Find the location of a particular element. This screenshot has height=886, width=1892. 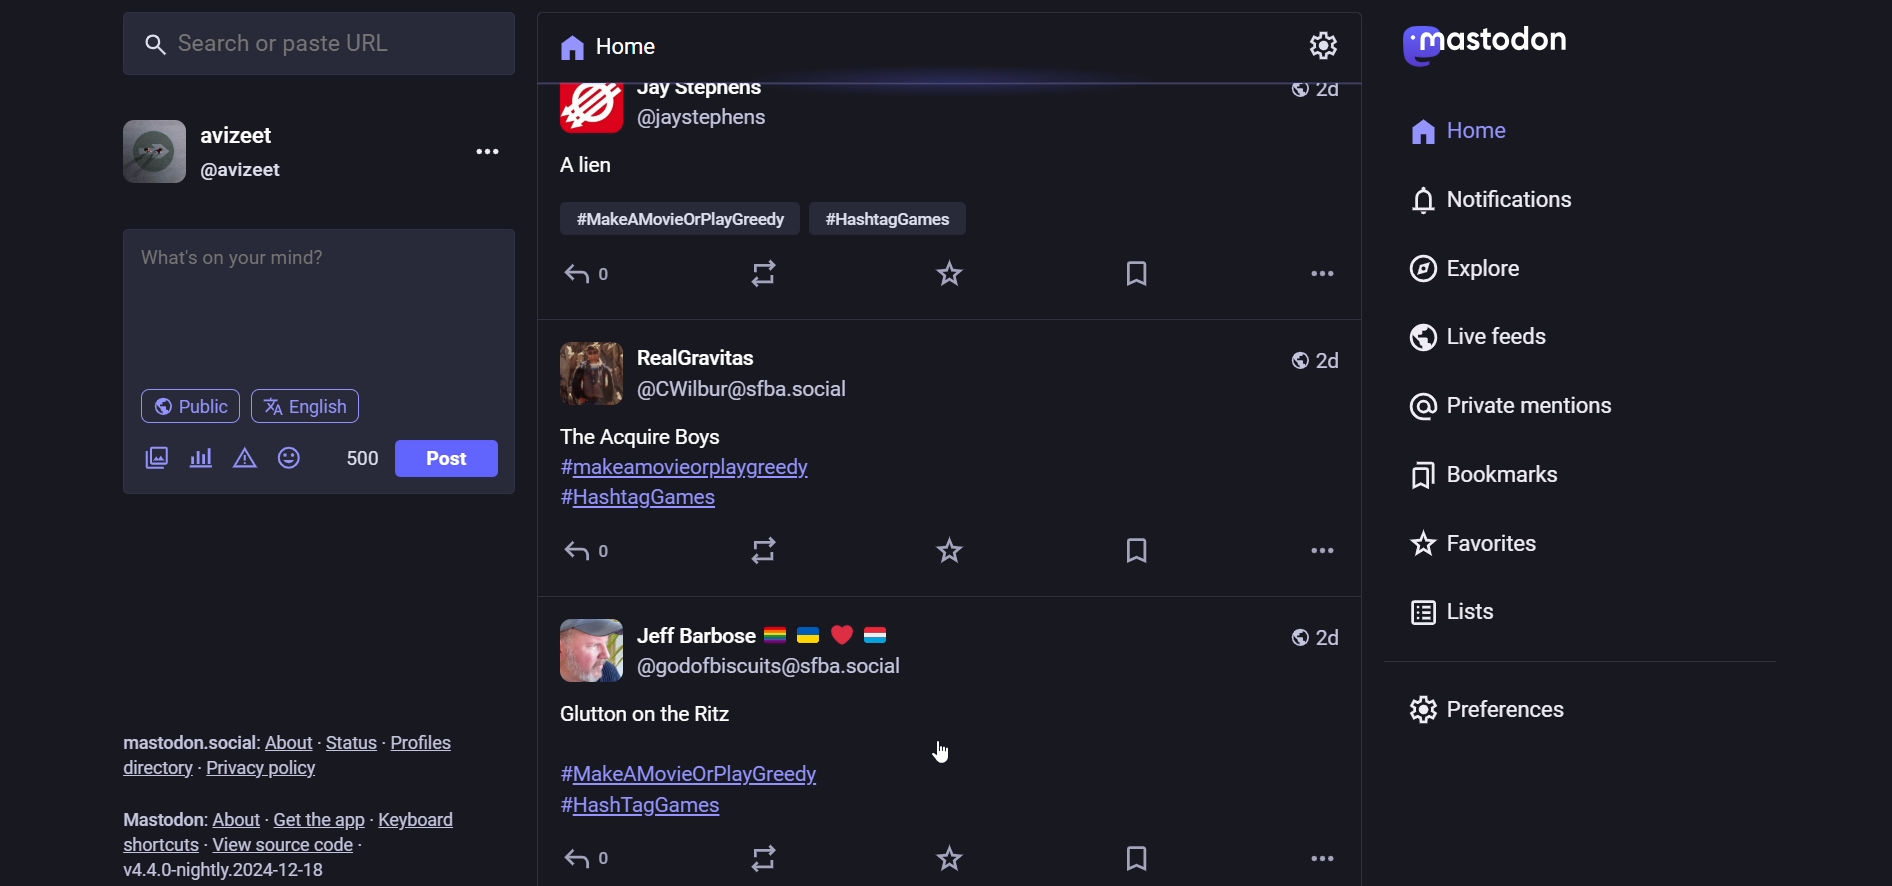

emoji is located at coordinates (293, 453).